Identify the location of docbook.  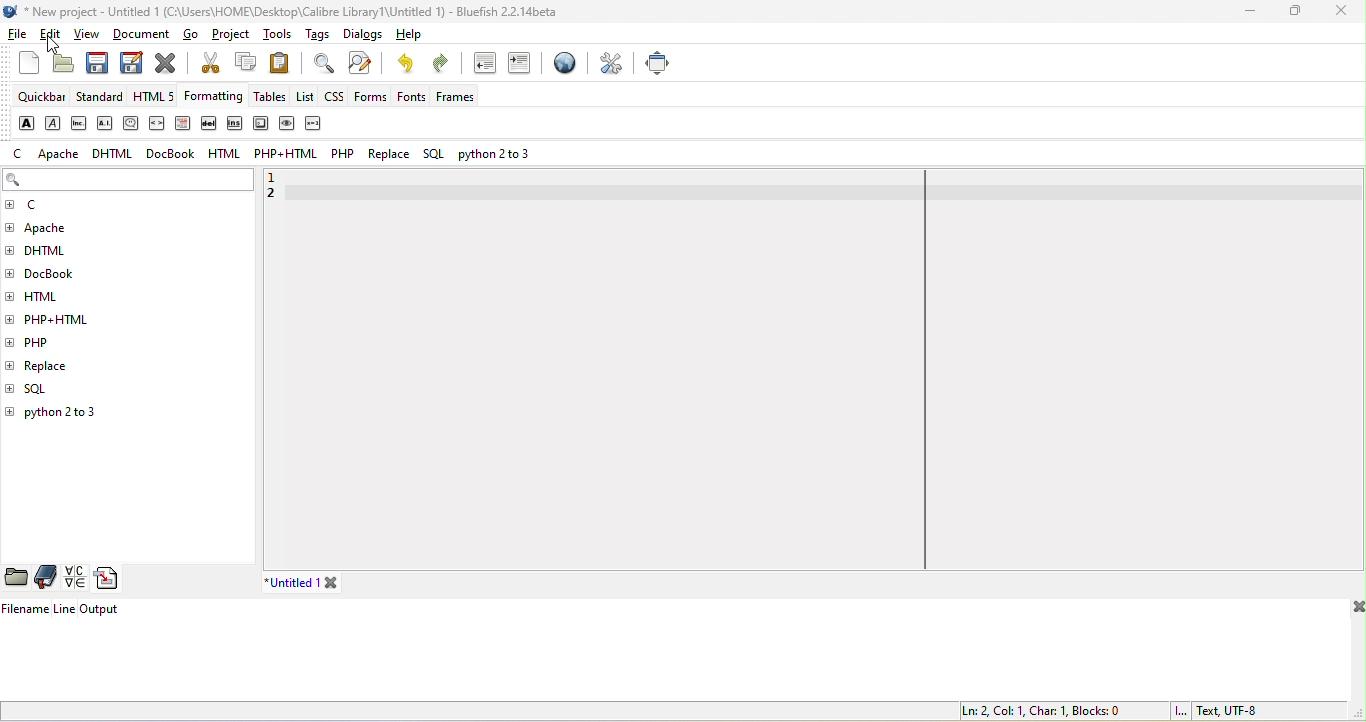
(60, 276).